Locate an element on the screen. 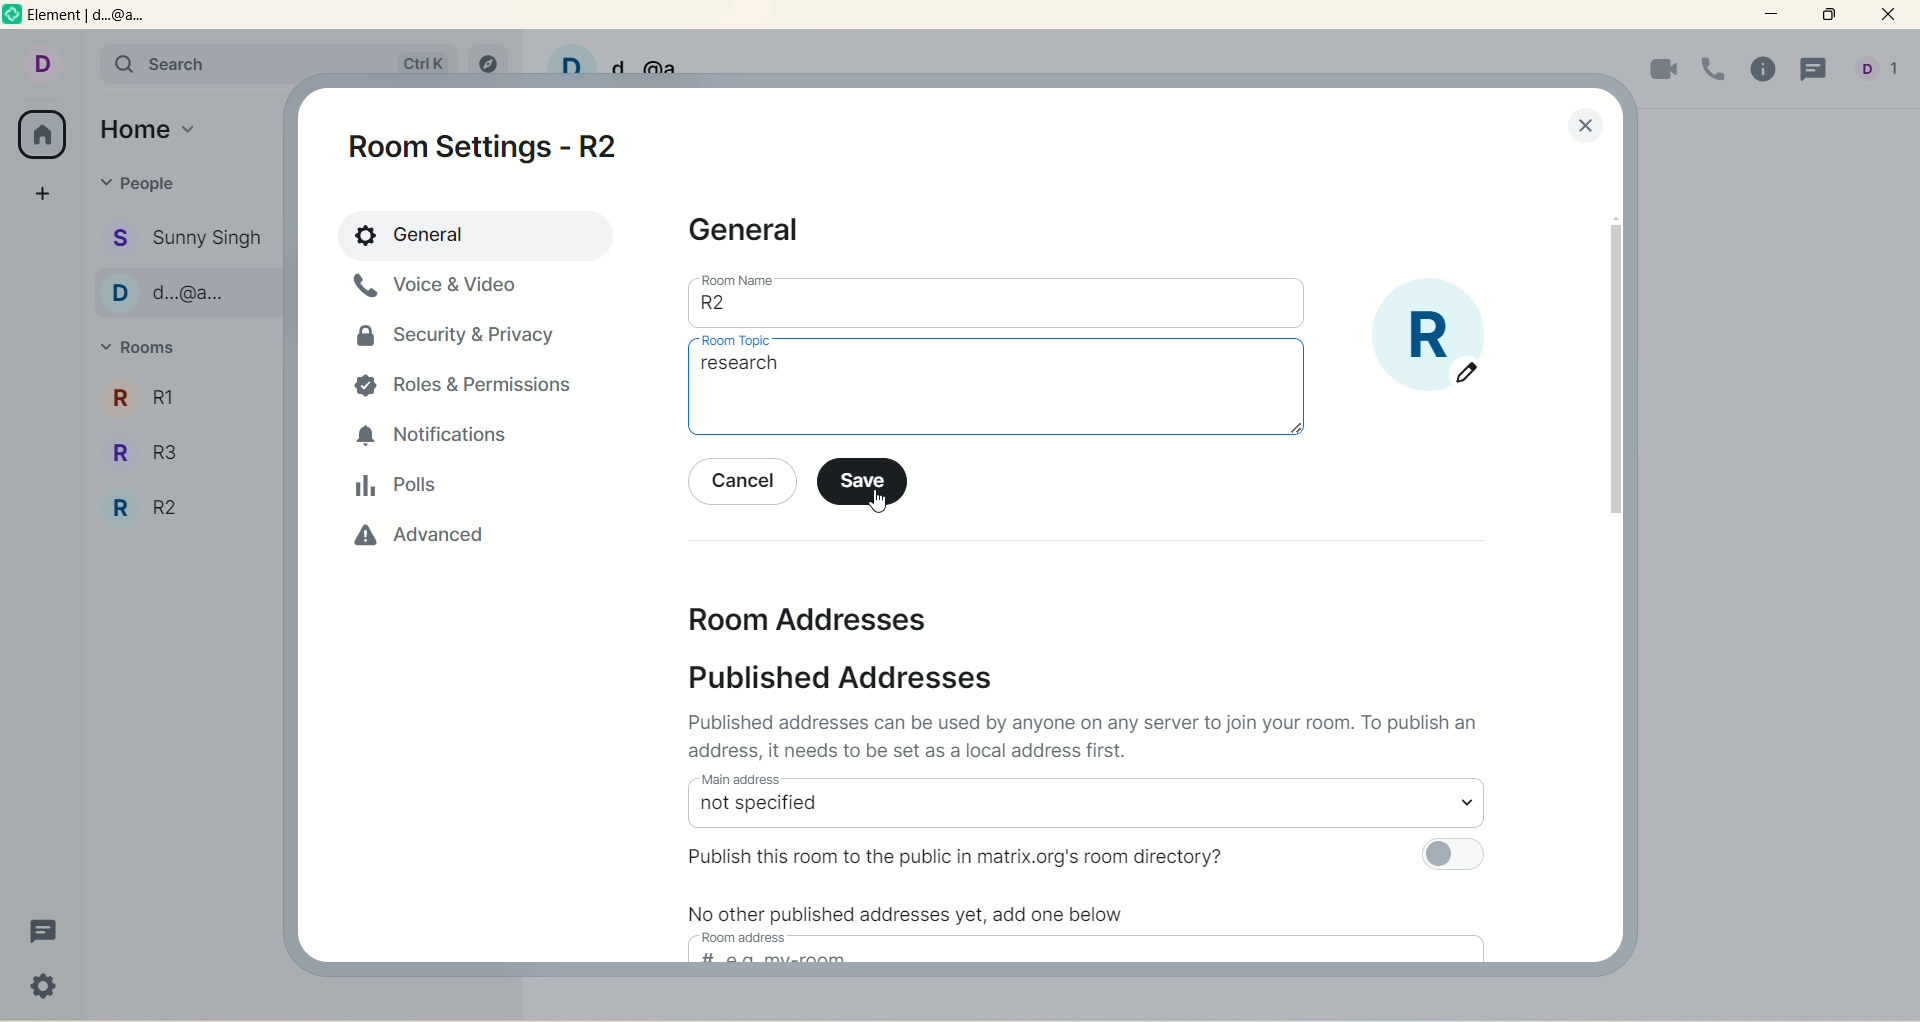 The width and height of the screenshot is (1920, 1022). security and privacy is located at coordinates (458, 344).